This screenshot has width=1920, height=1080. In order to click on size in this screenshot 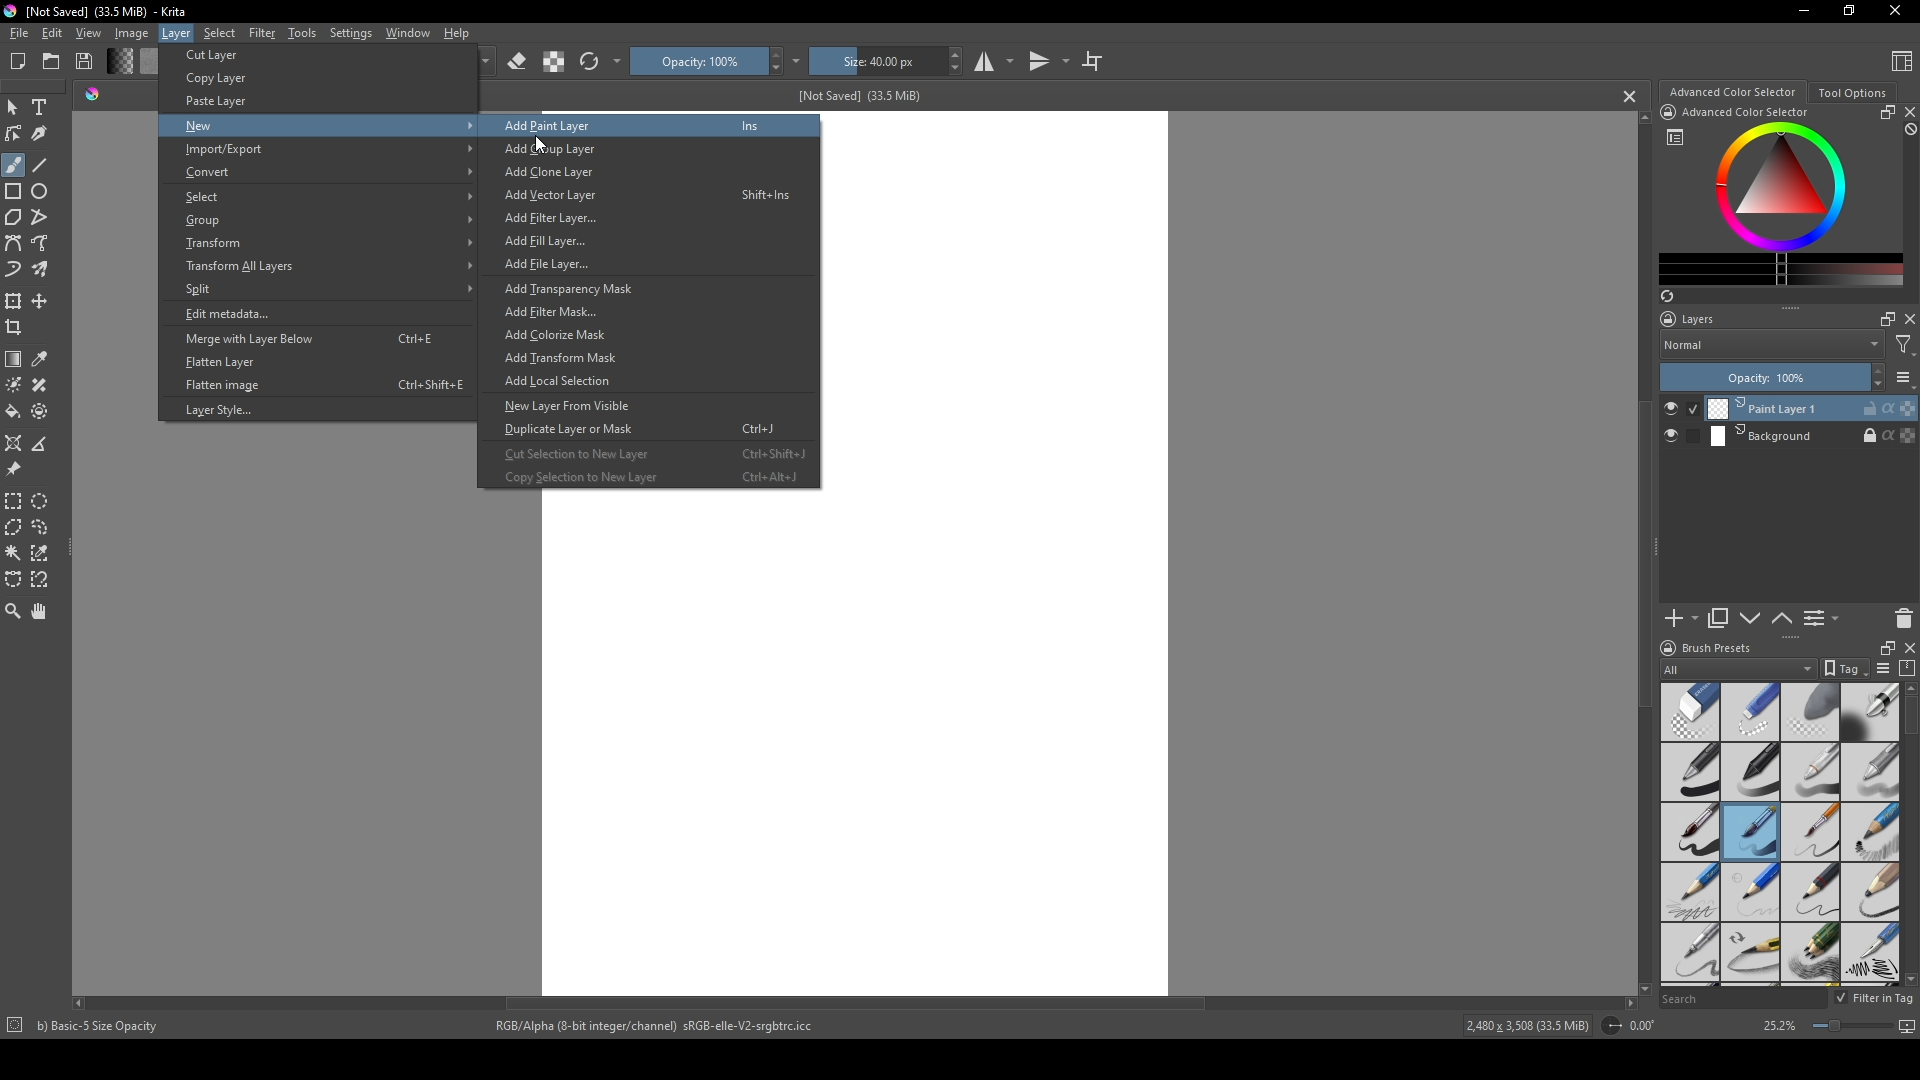, I will do `click(876, 61)`.